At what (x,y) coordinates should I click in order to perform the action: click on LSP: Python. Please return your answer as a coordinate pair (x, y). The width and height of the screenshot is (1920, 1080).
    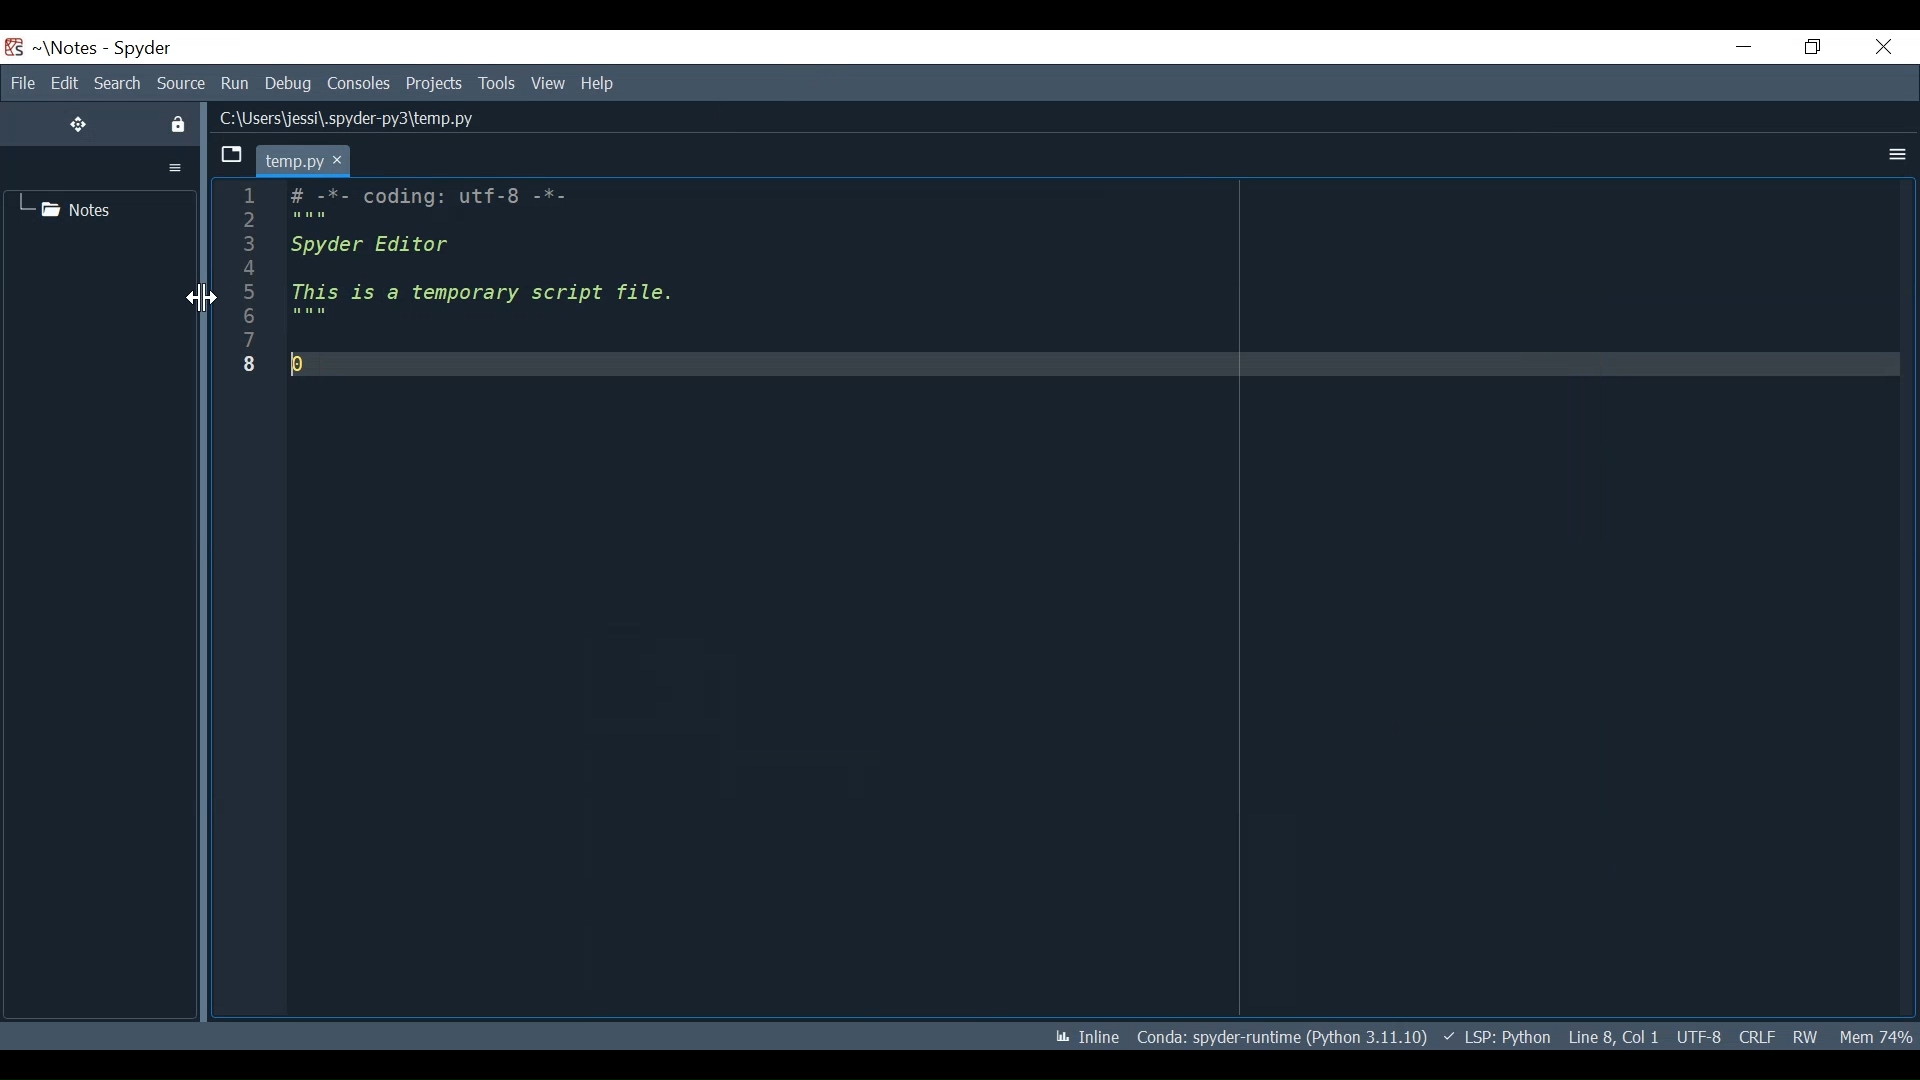
    Looking at the image, I should click on (1496, 1037).